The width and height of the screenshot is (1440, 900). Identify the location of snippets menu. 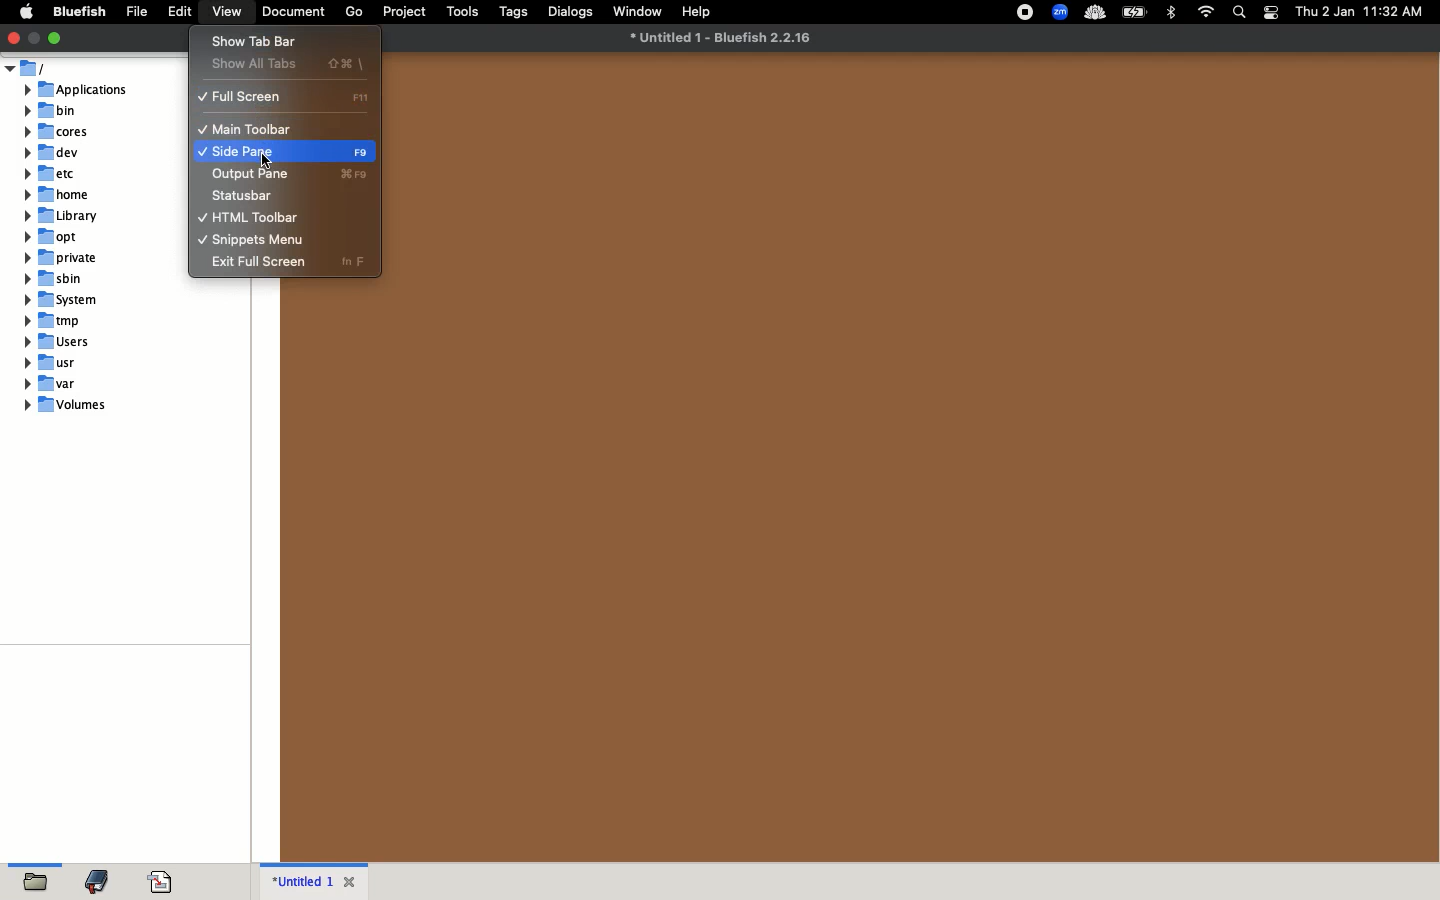
(253, 239).